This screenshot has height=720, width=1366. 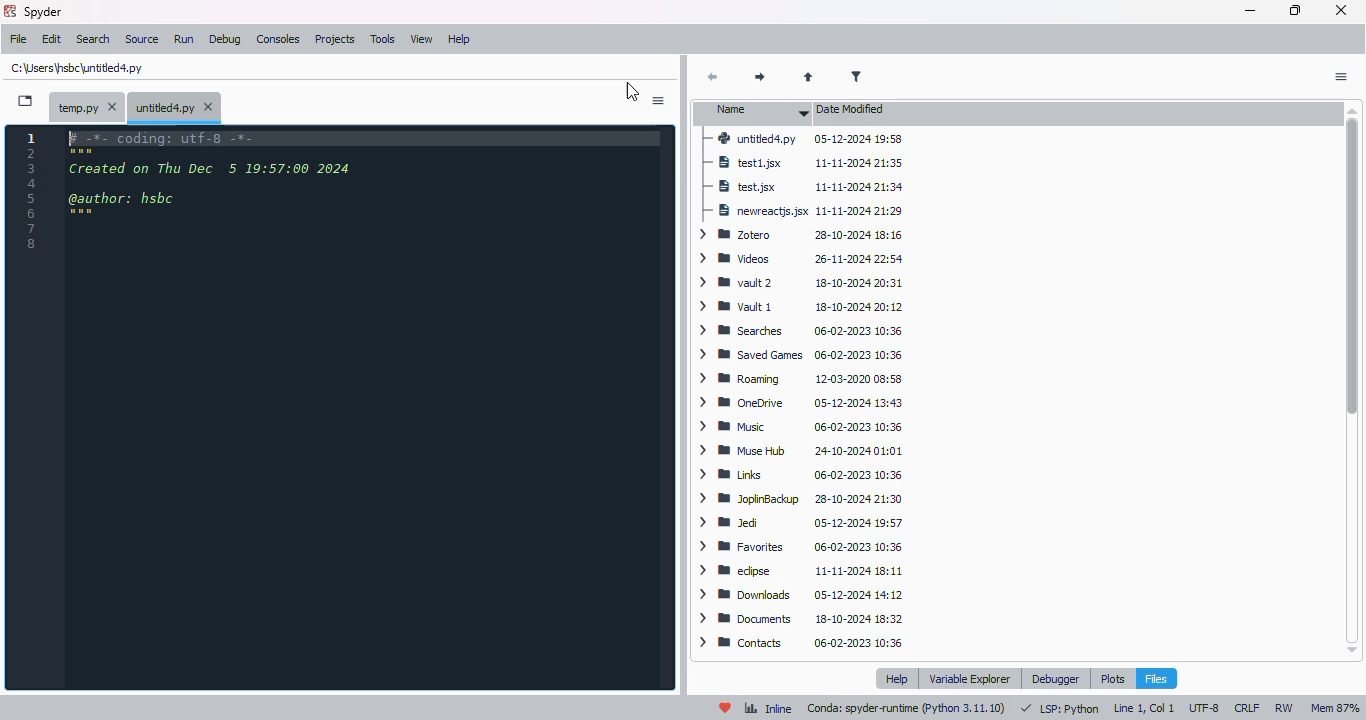 I want to click on file, so click(x=19, y=38).